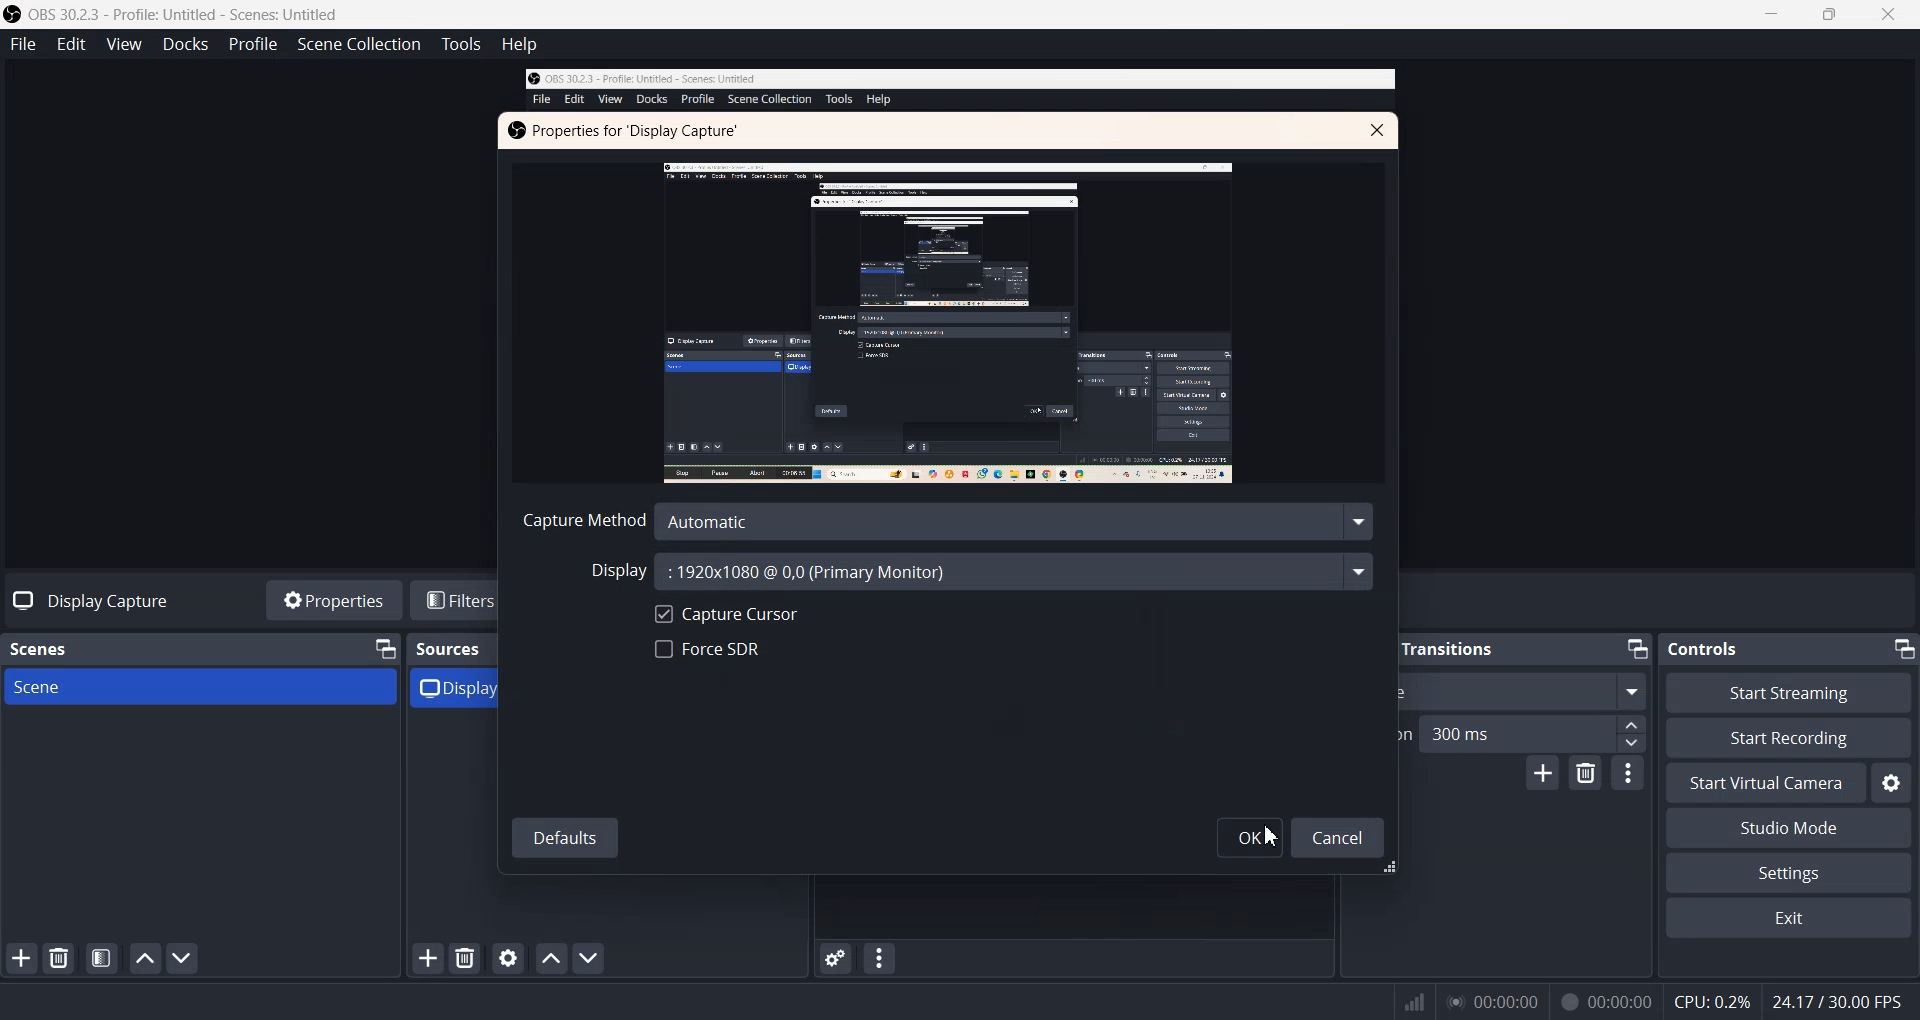  What do you see at coordinates (358, 44) in the screenshot?
I see `Scene Collection` at bounding box center [358, 44].